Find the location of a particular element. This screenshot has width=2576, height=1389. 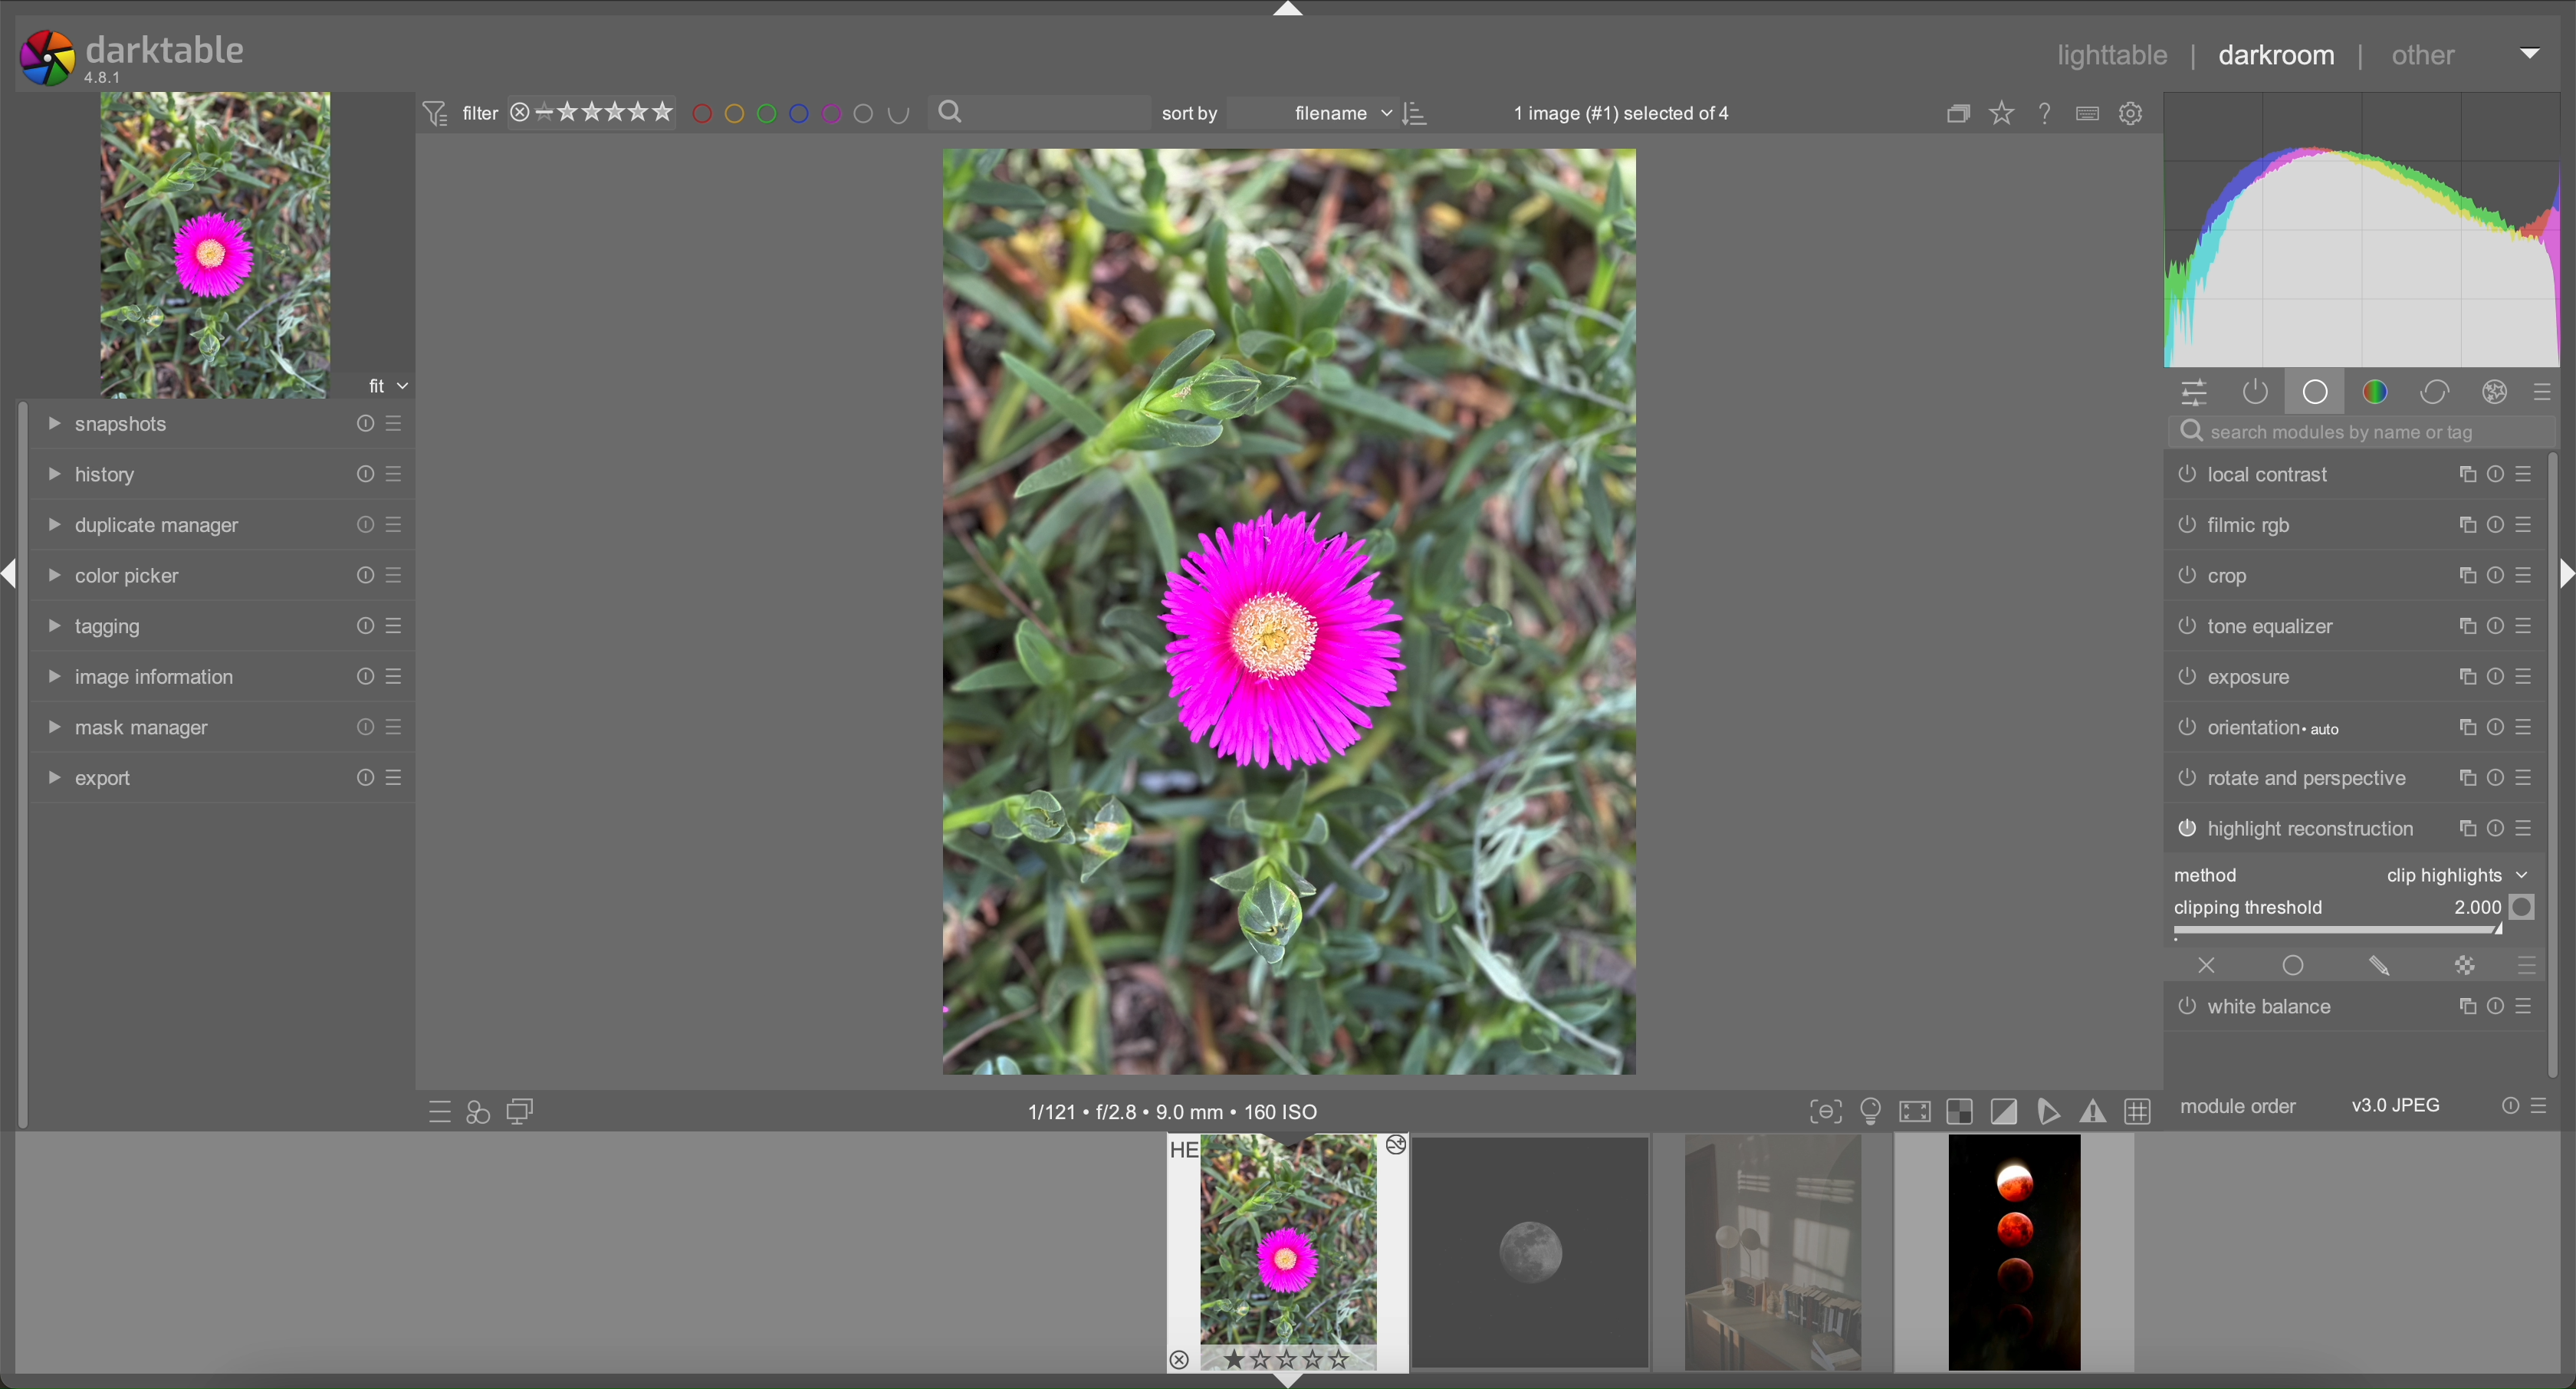

highlight reconstruction is located at coordinates (2294, 830).